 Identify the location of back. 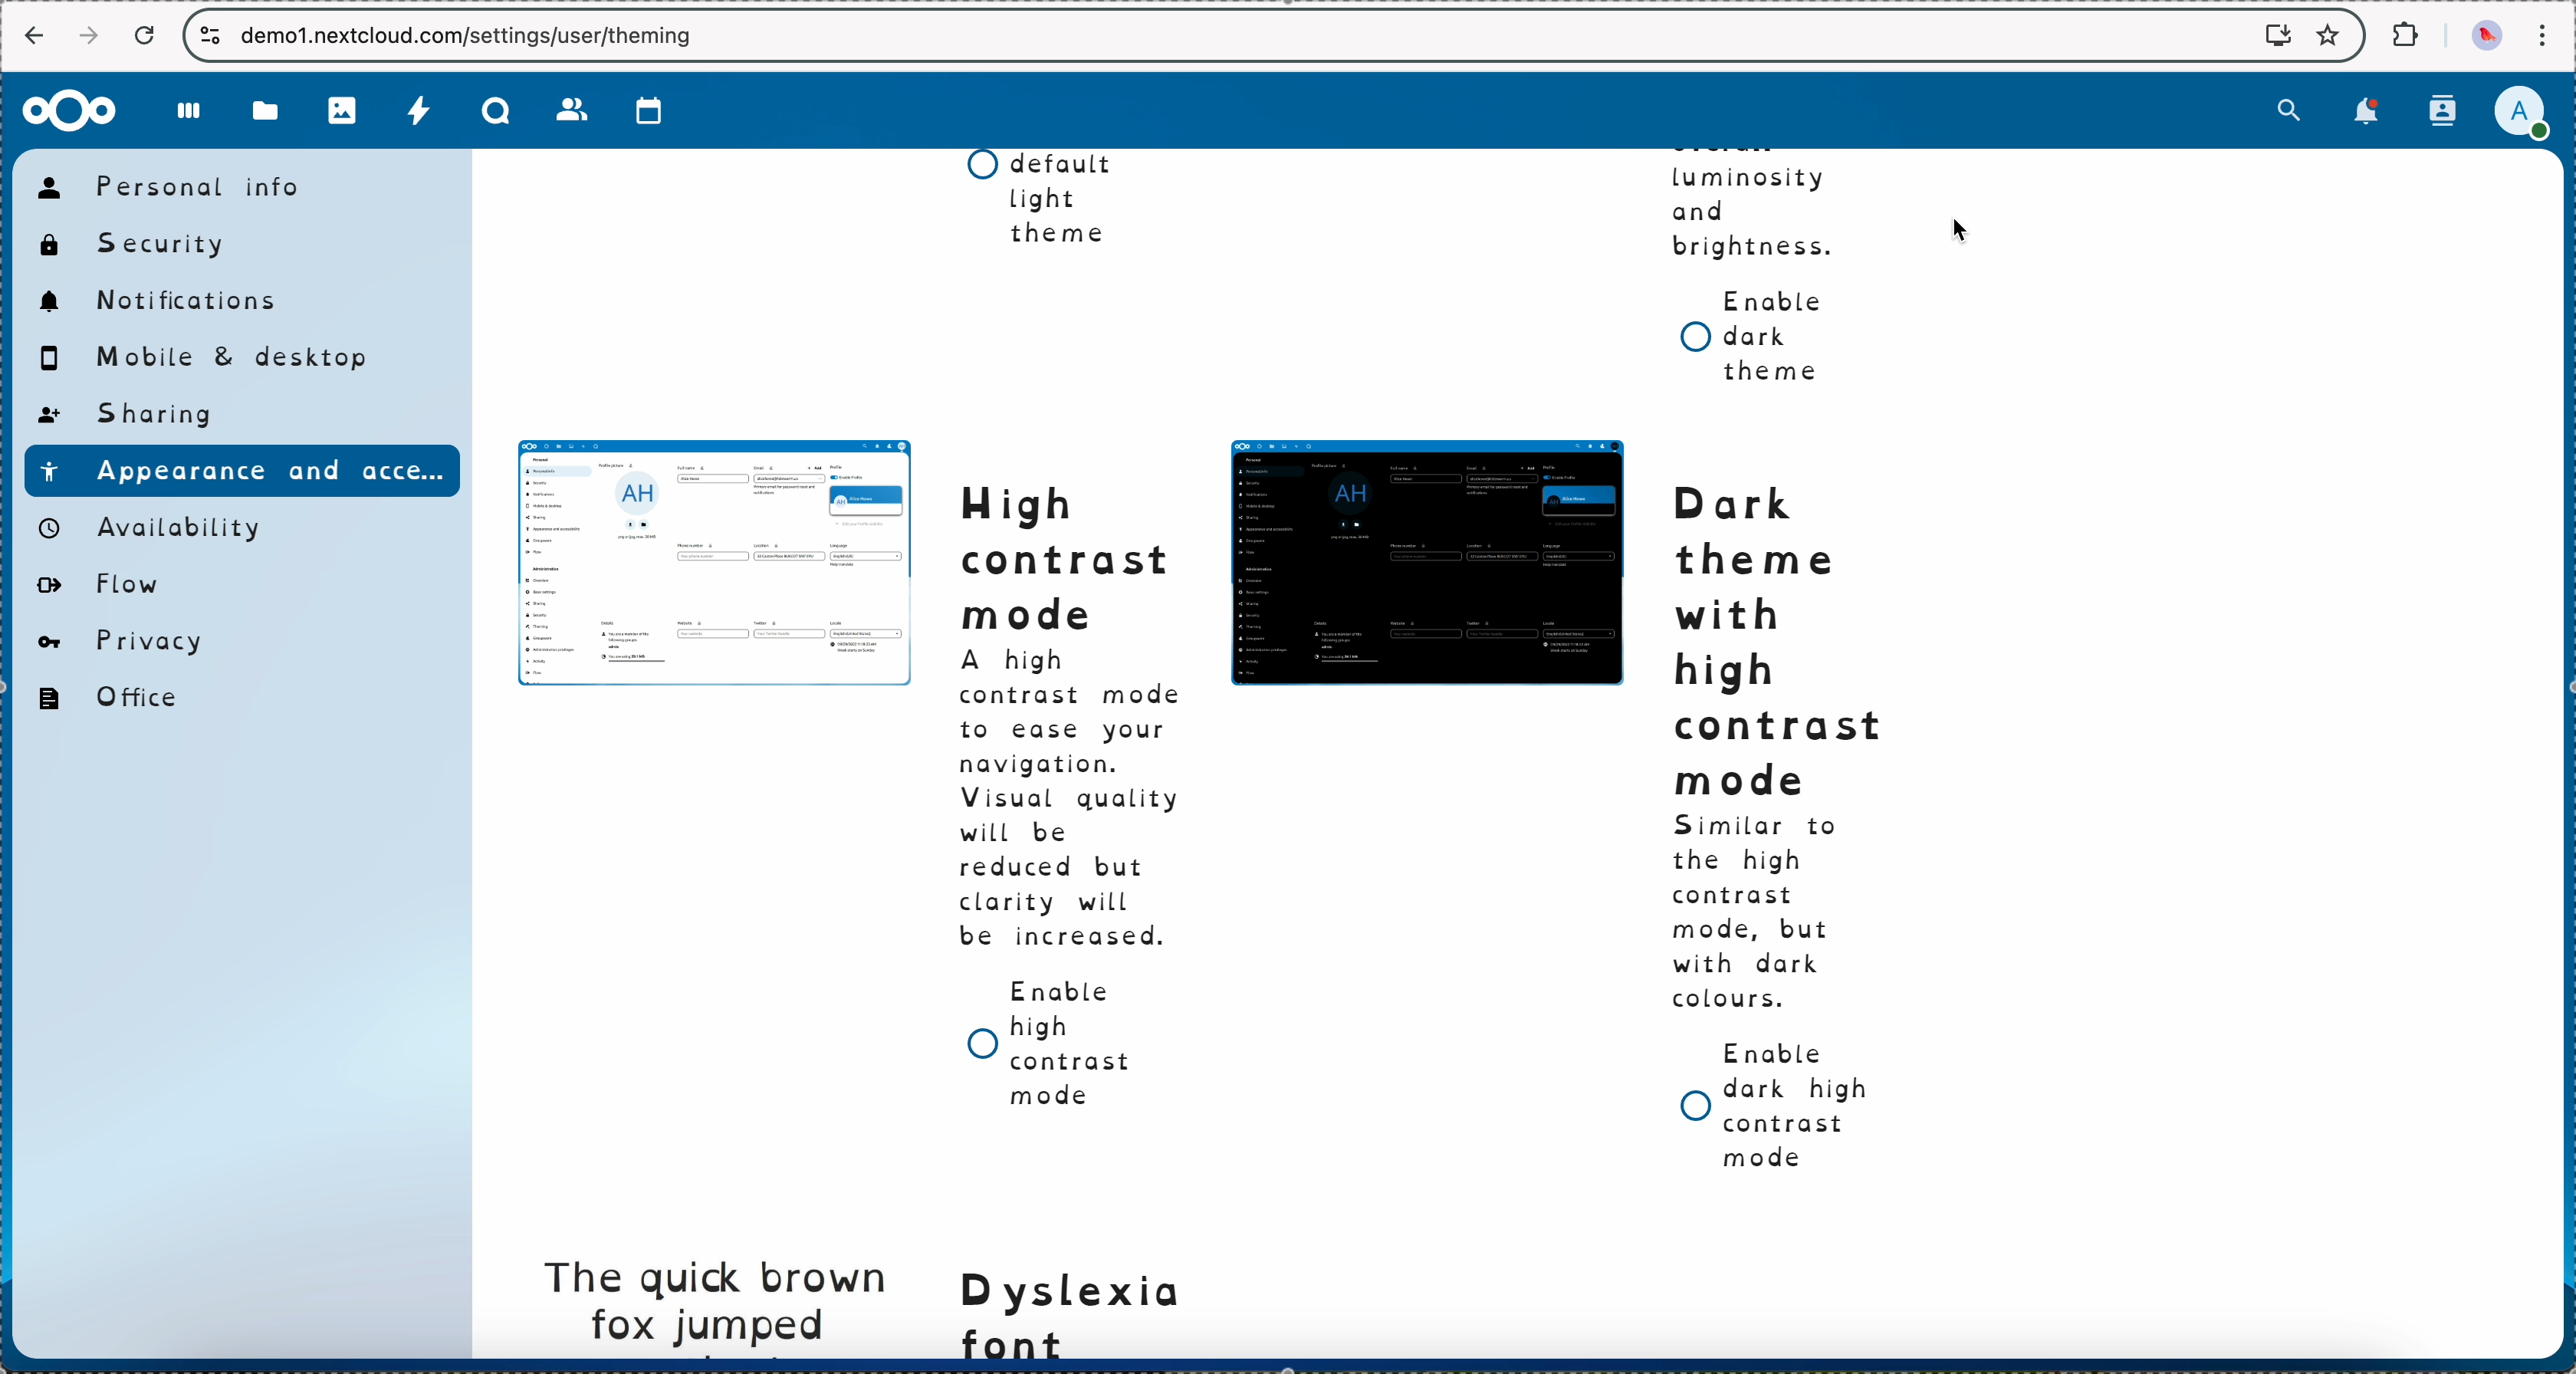
(35, 34).